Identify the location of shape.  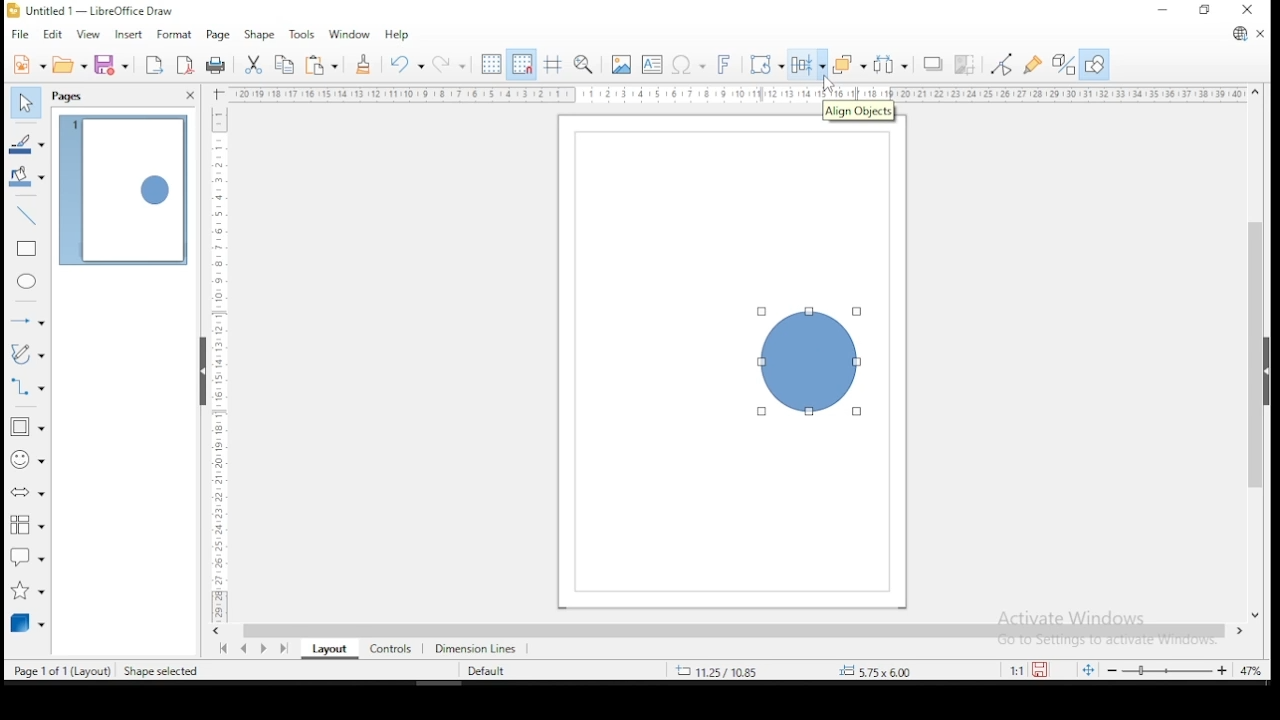
(258, 36).